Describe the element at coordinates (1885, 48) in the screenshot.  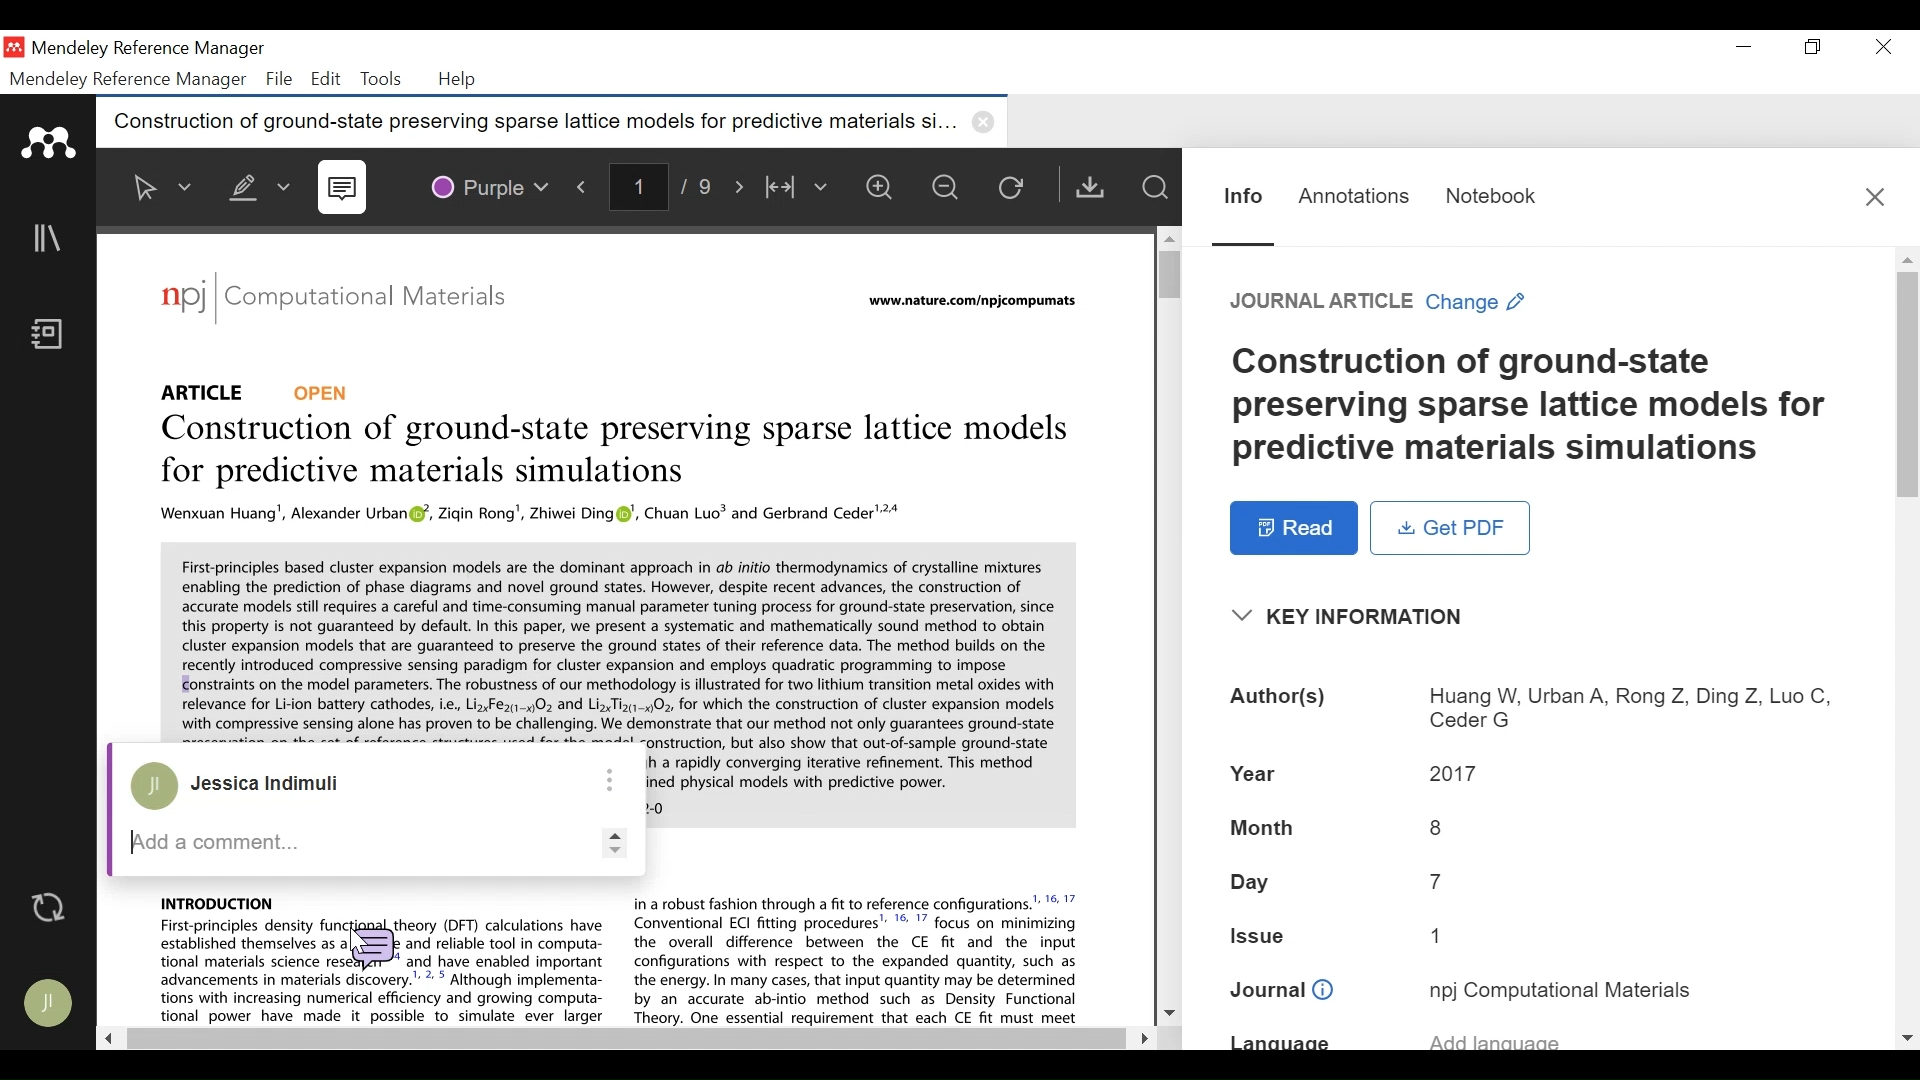
I see `Close` at that location.